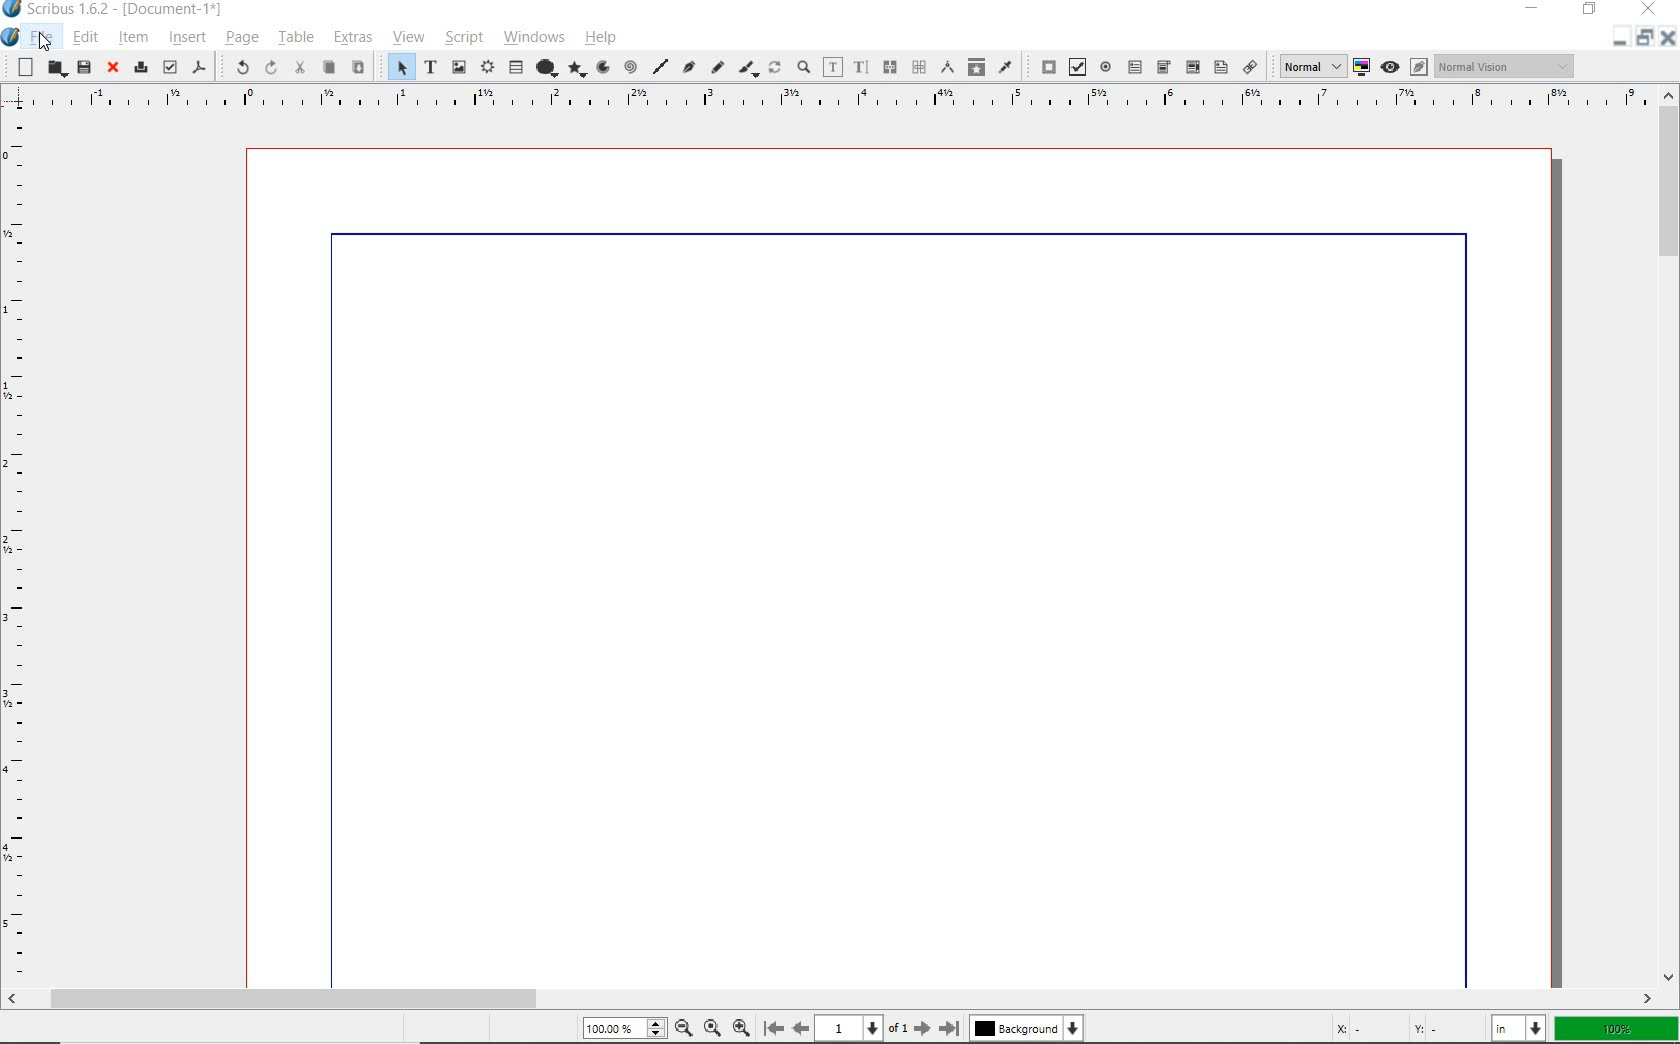 This screenshot has width=1680, height=1044. I want to click on Zoom to 100%, so click(714, 1028).